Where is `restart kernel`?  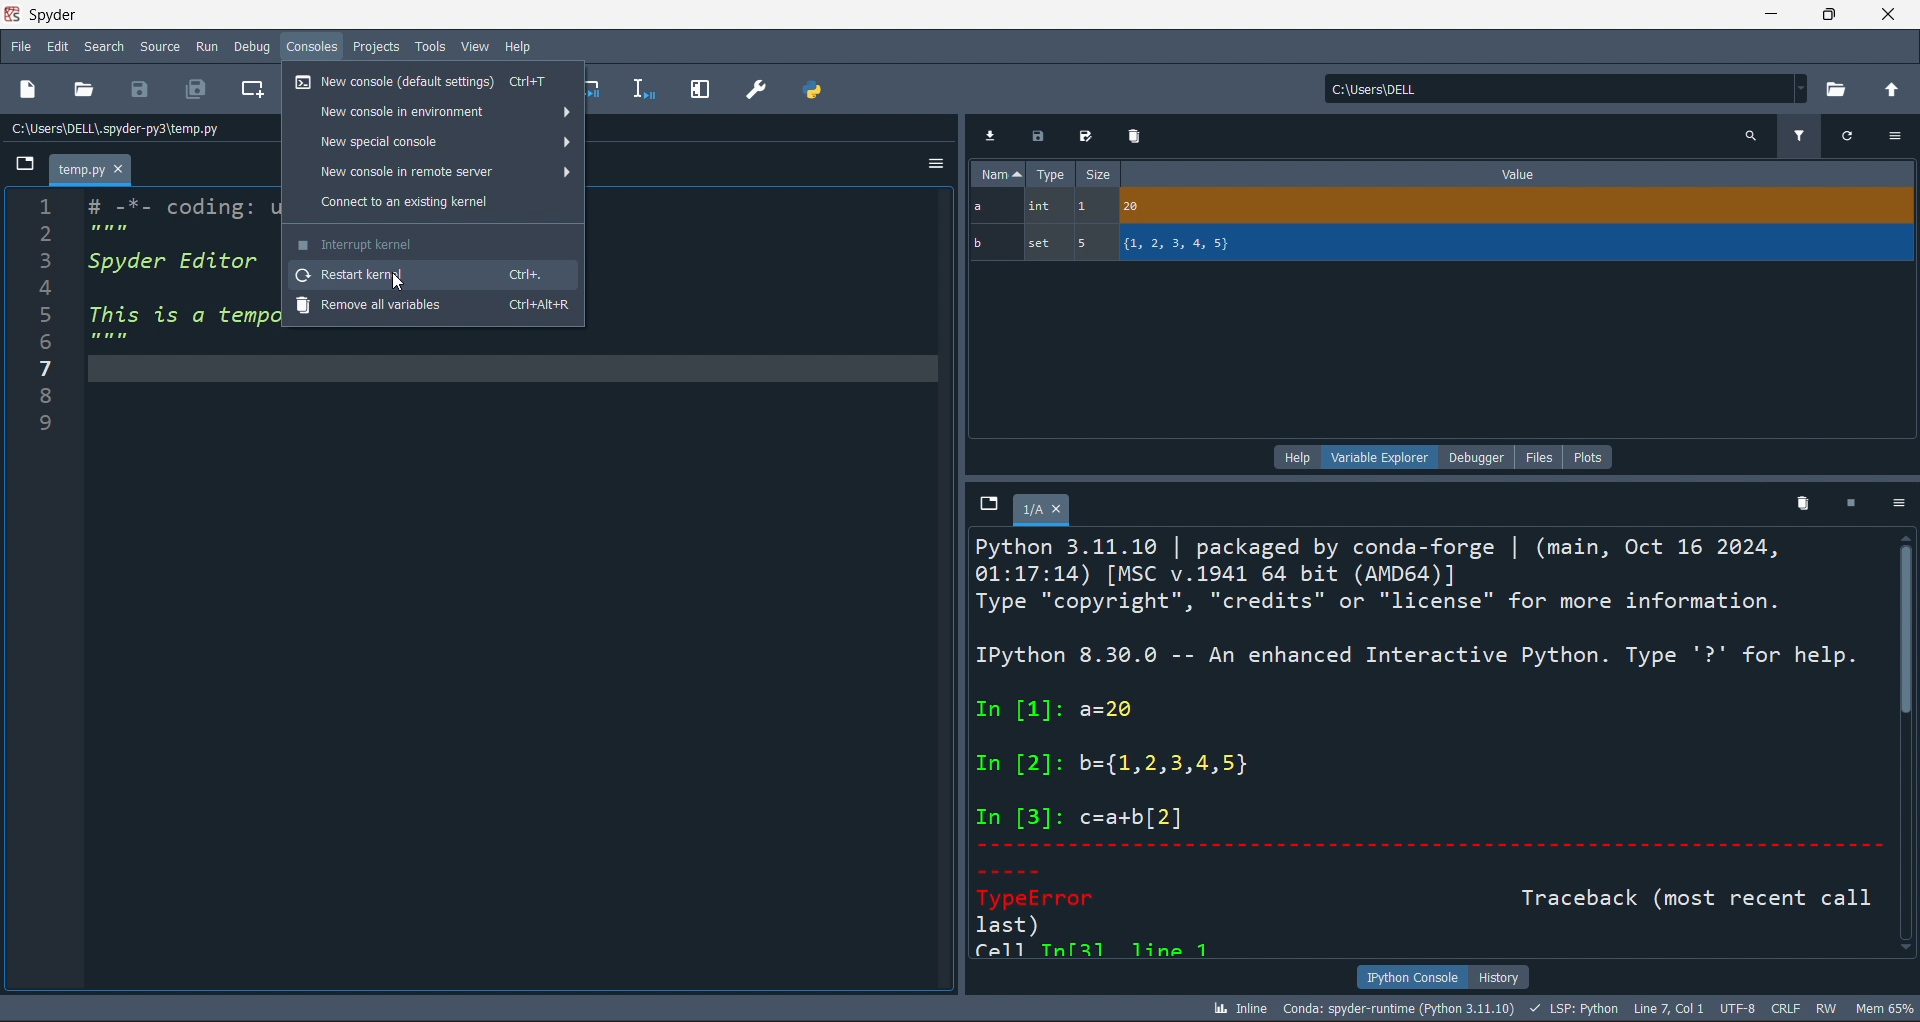 restart kernel is located at coordinates (433, 273).